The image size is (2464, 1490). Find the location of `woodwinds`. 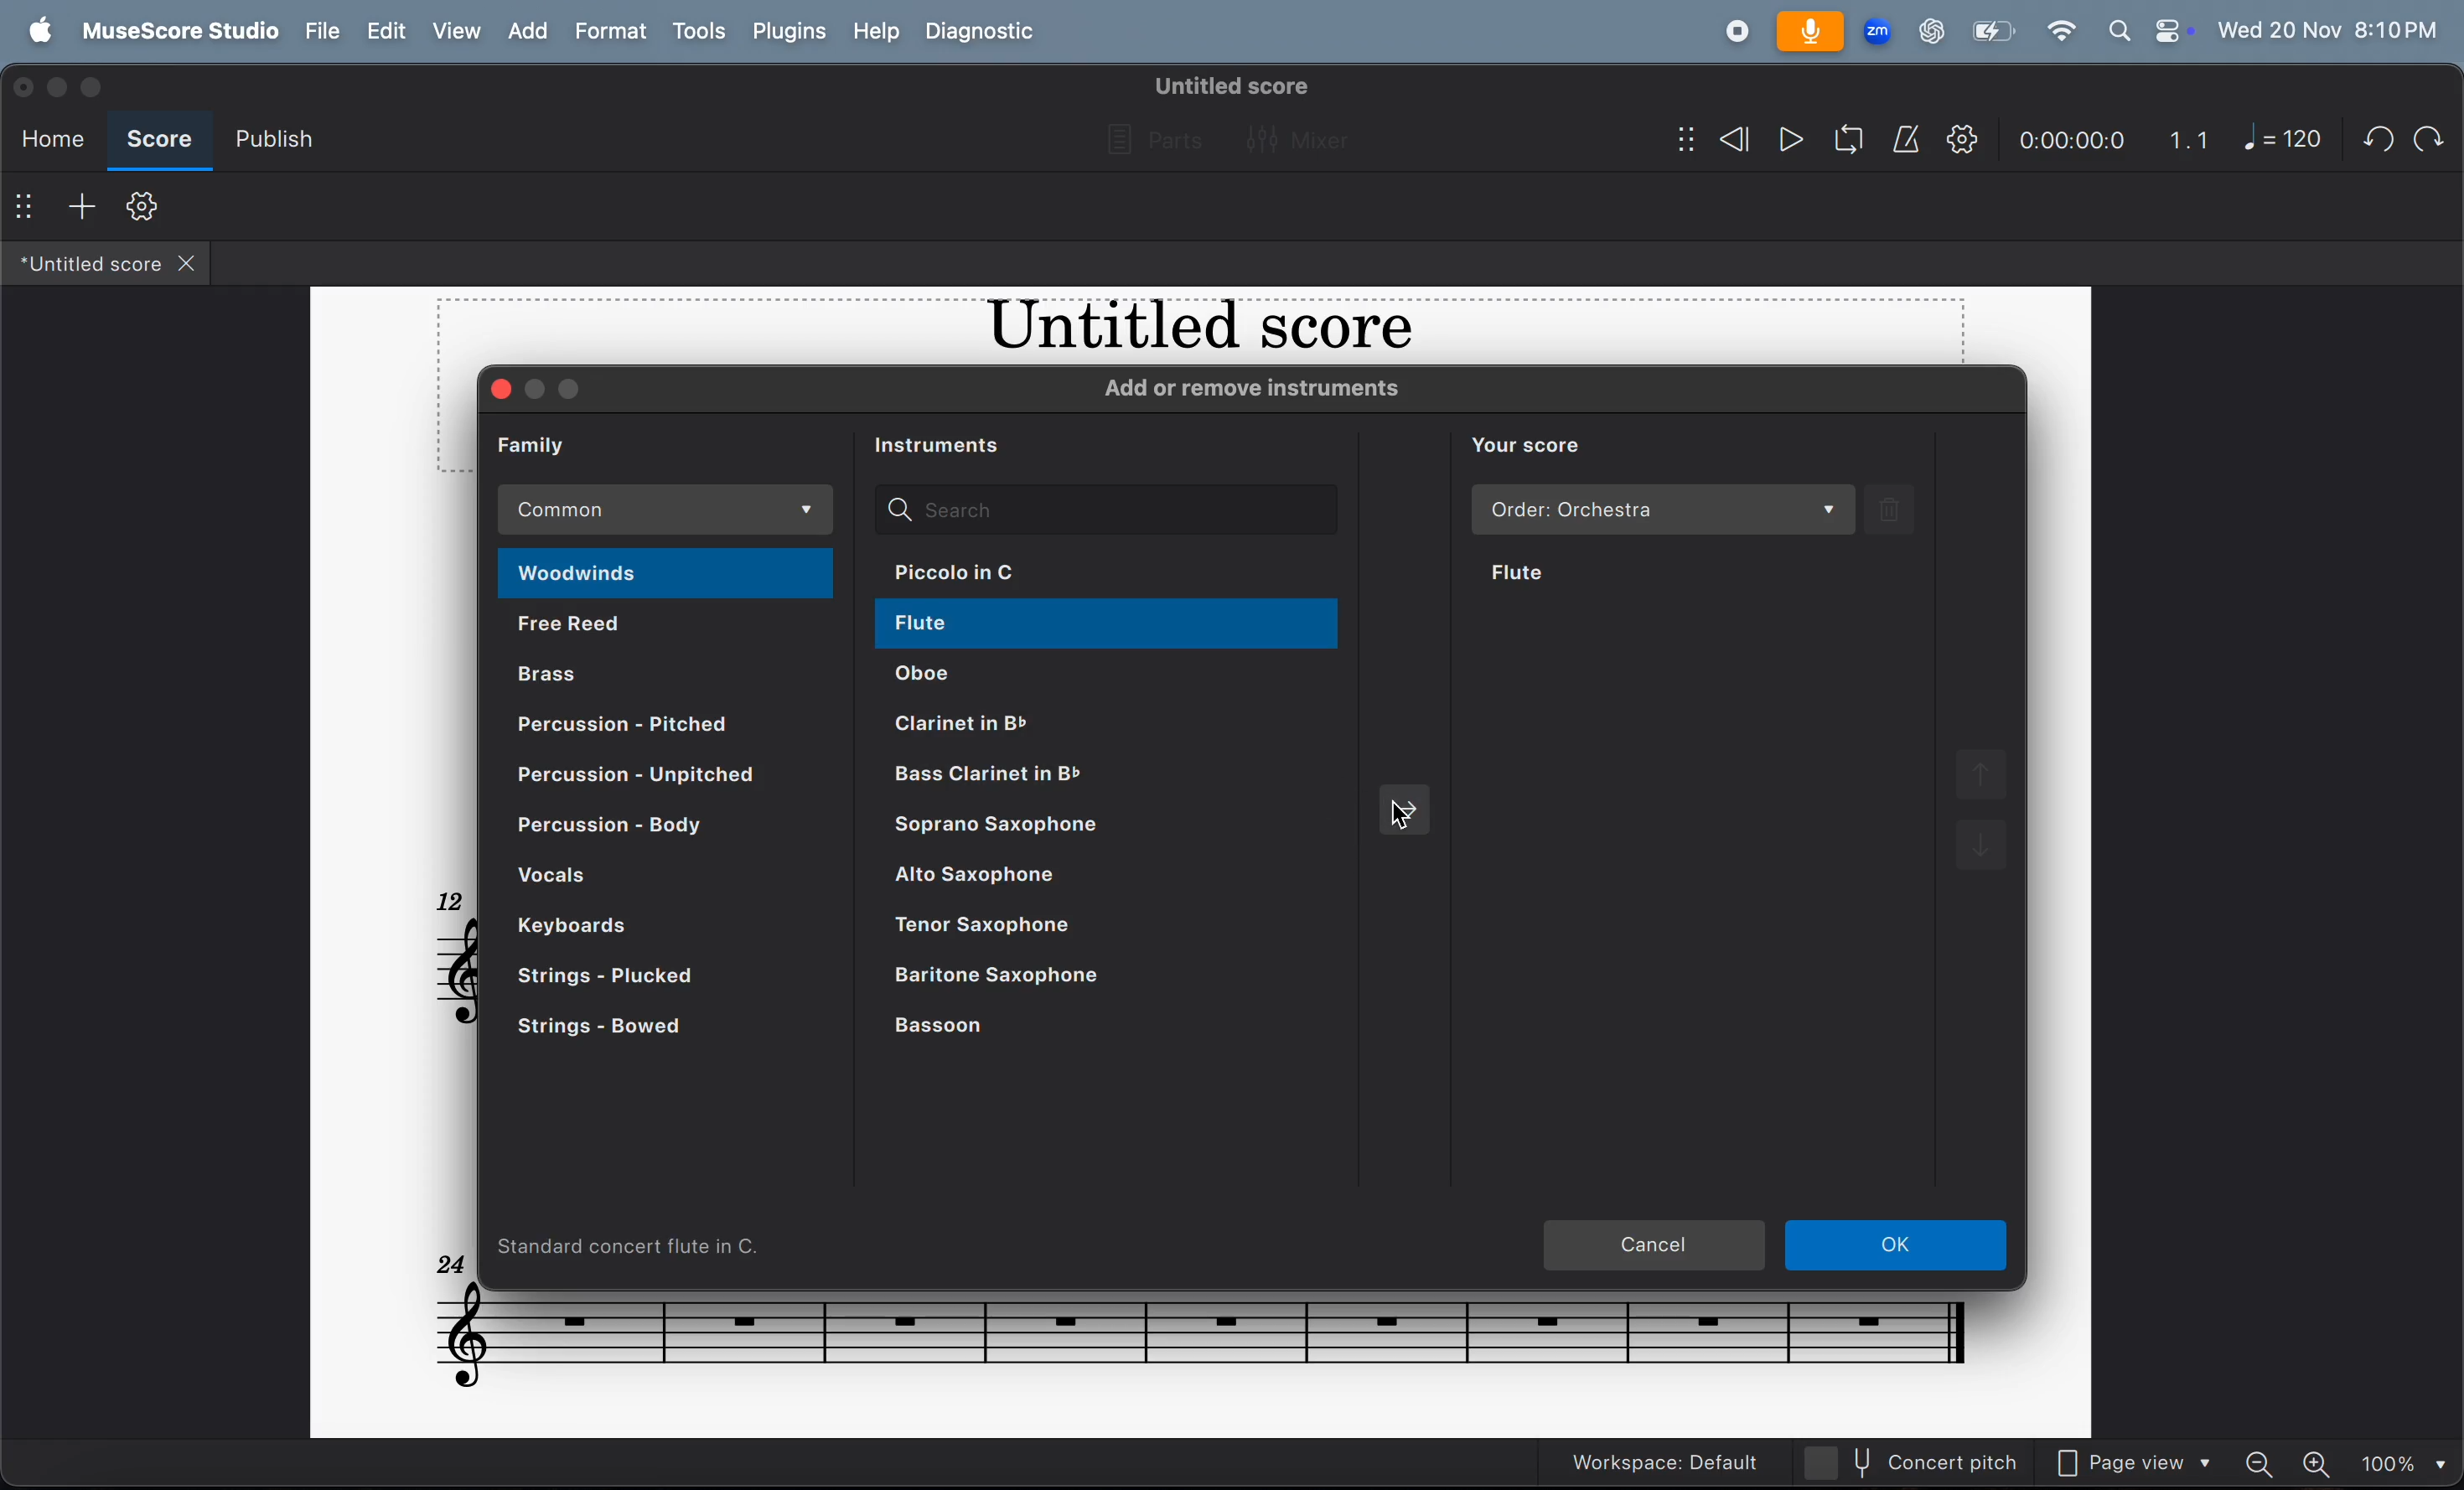

woodwinds is located at coordinates (669, 572).